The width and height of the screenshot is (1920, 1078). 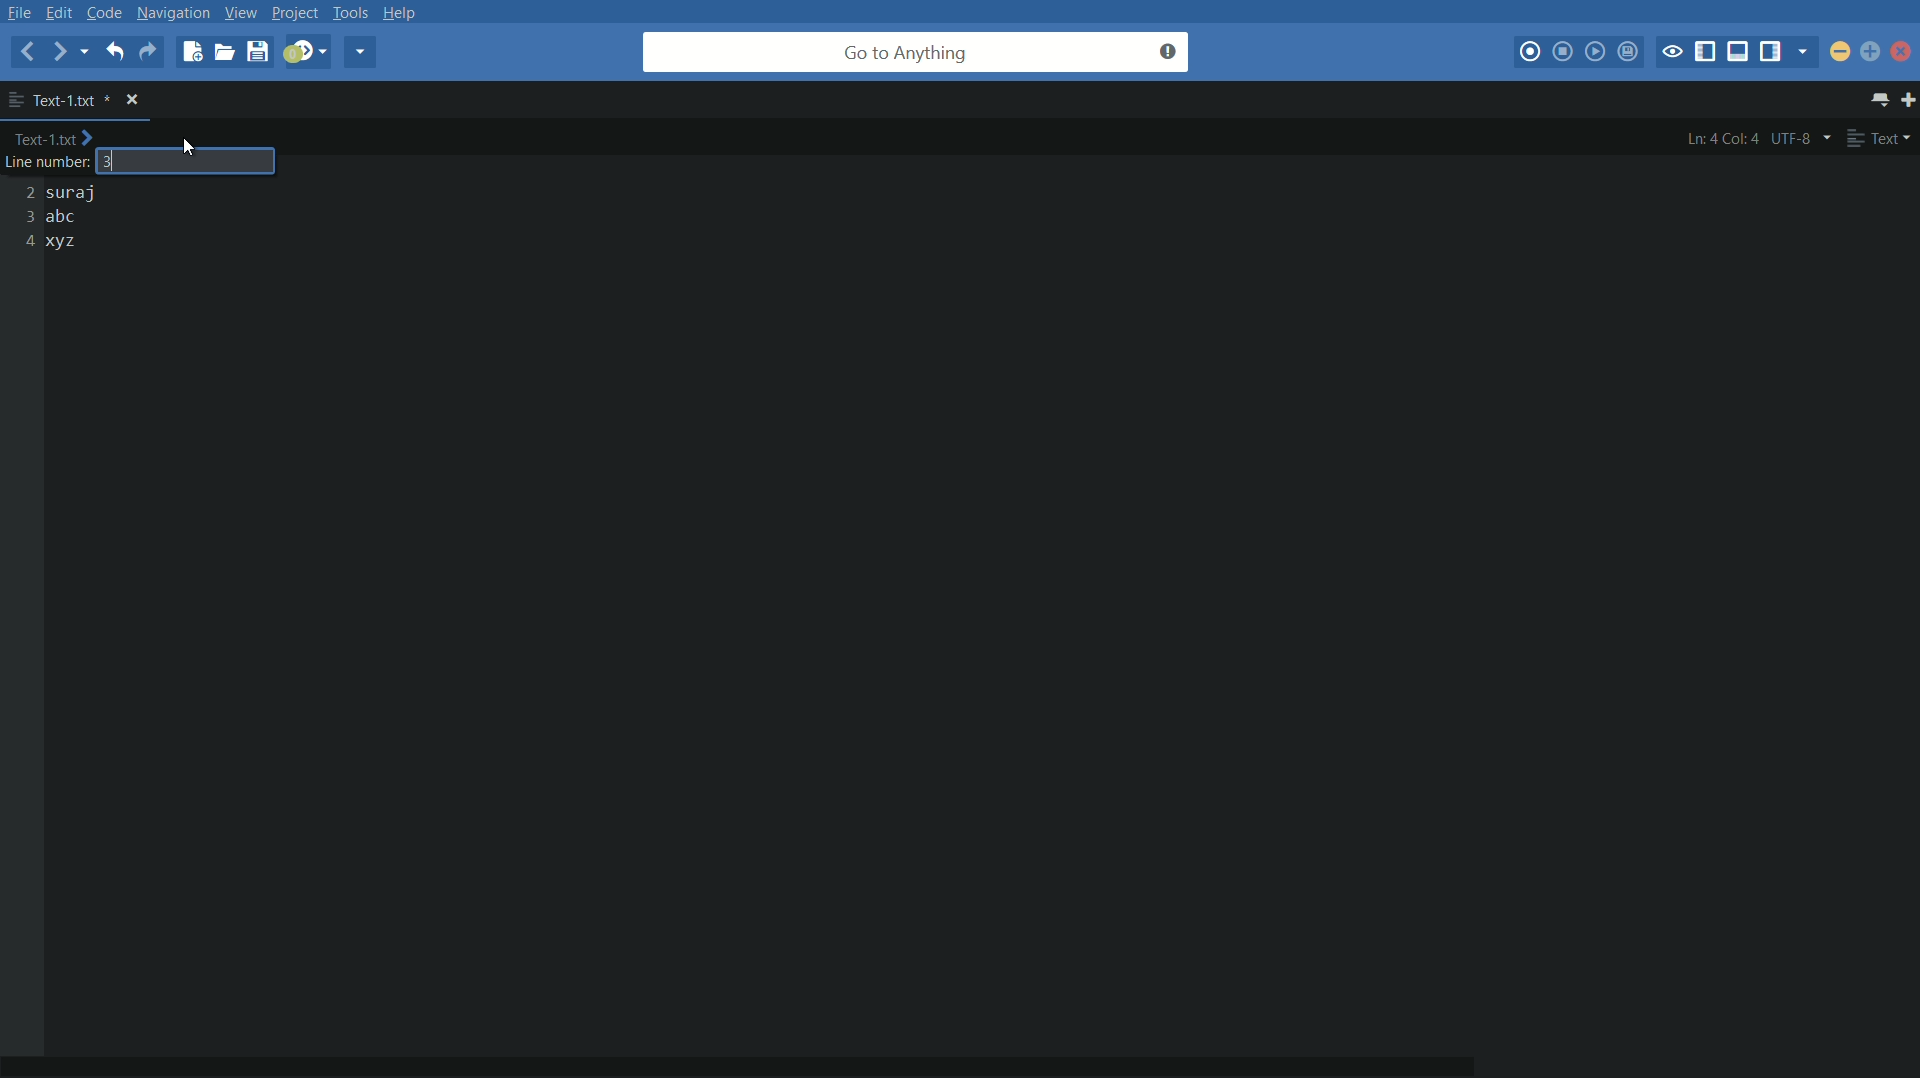 What do you see at coordinates (916, 52) in the screenshot?
I see `go to anything` at bounding box center [916, 52].